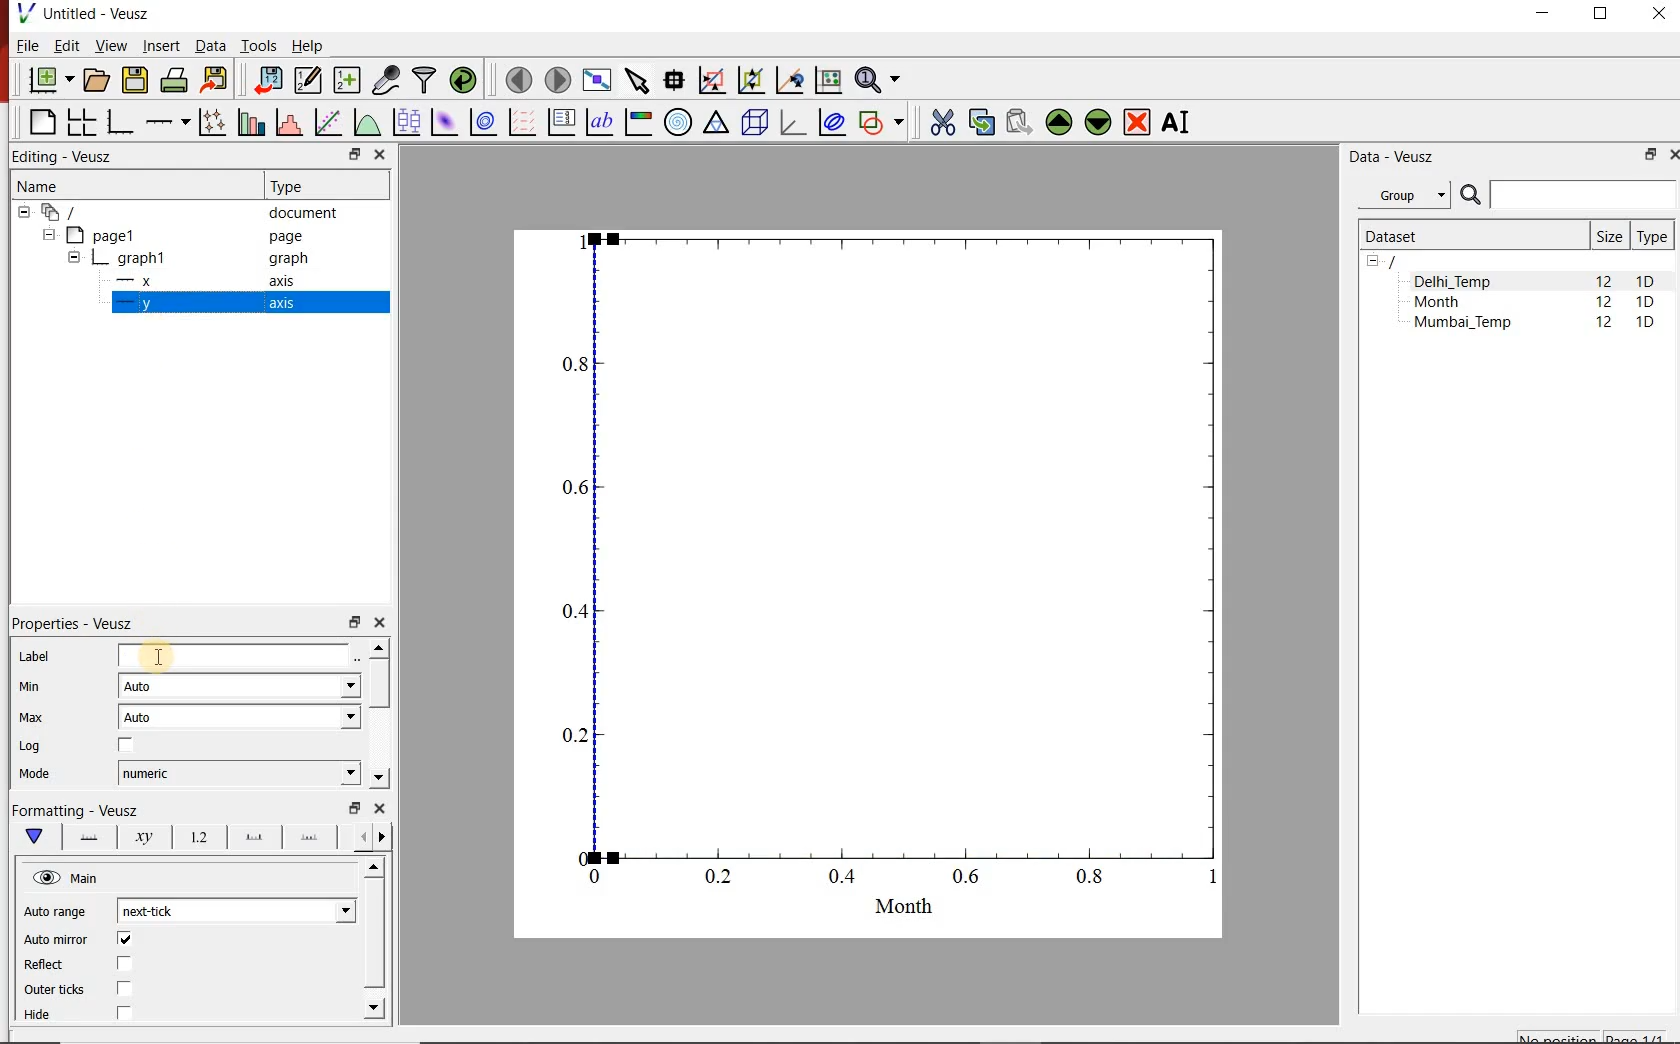  I want to click on click to recenter graph axes, so click(789, 81).